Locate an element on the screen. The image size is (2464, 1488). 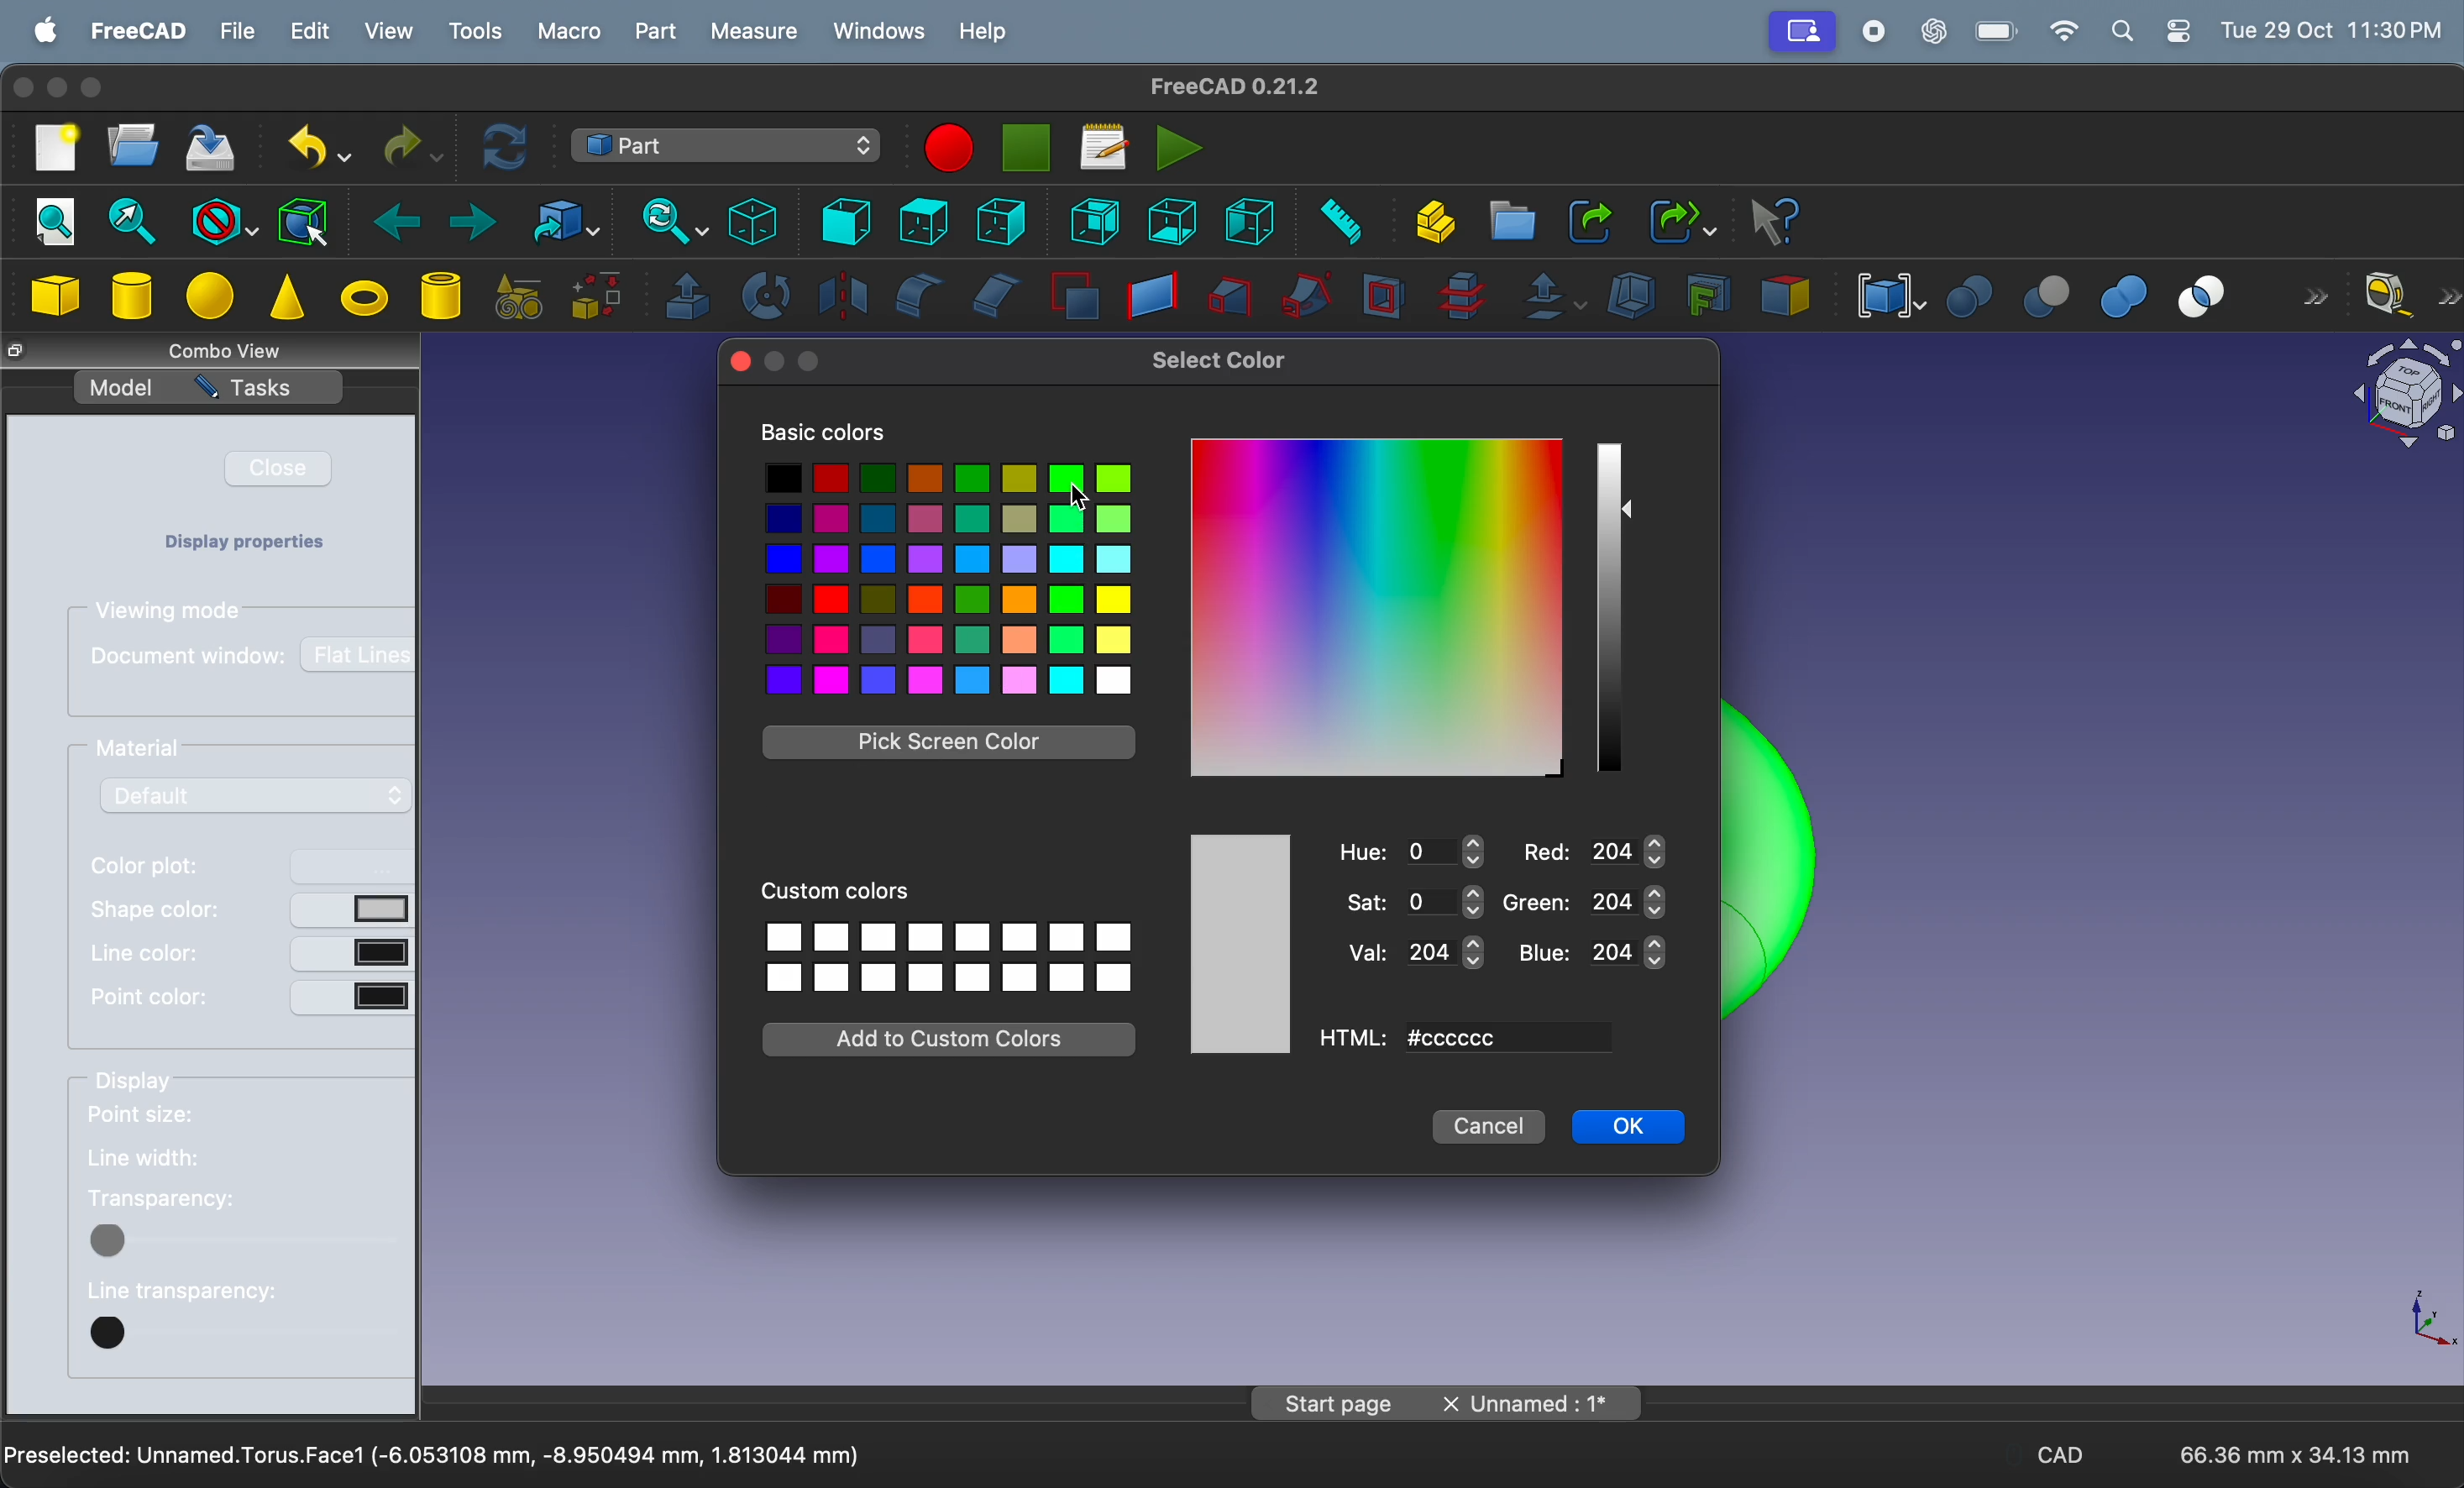
sweep is located at coordinates (1306, 293).